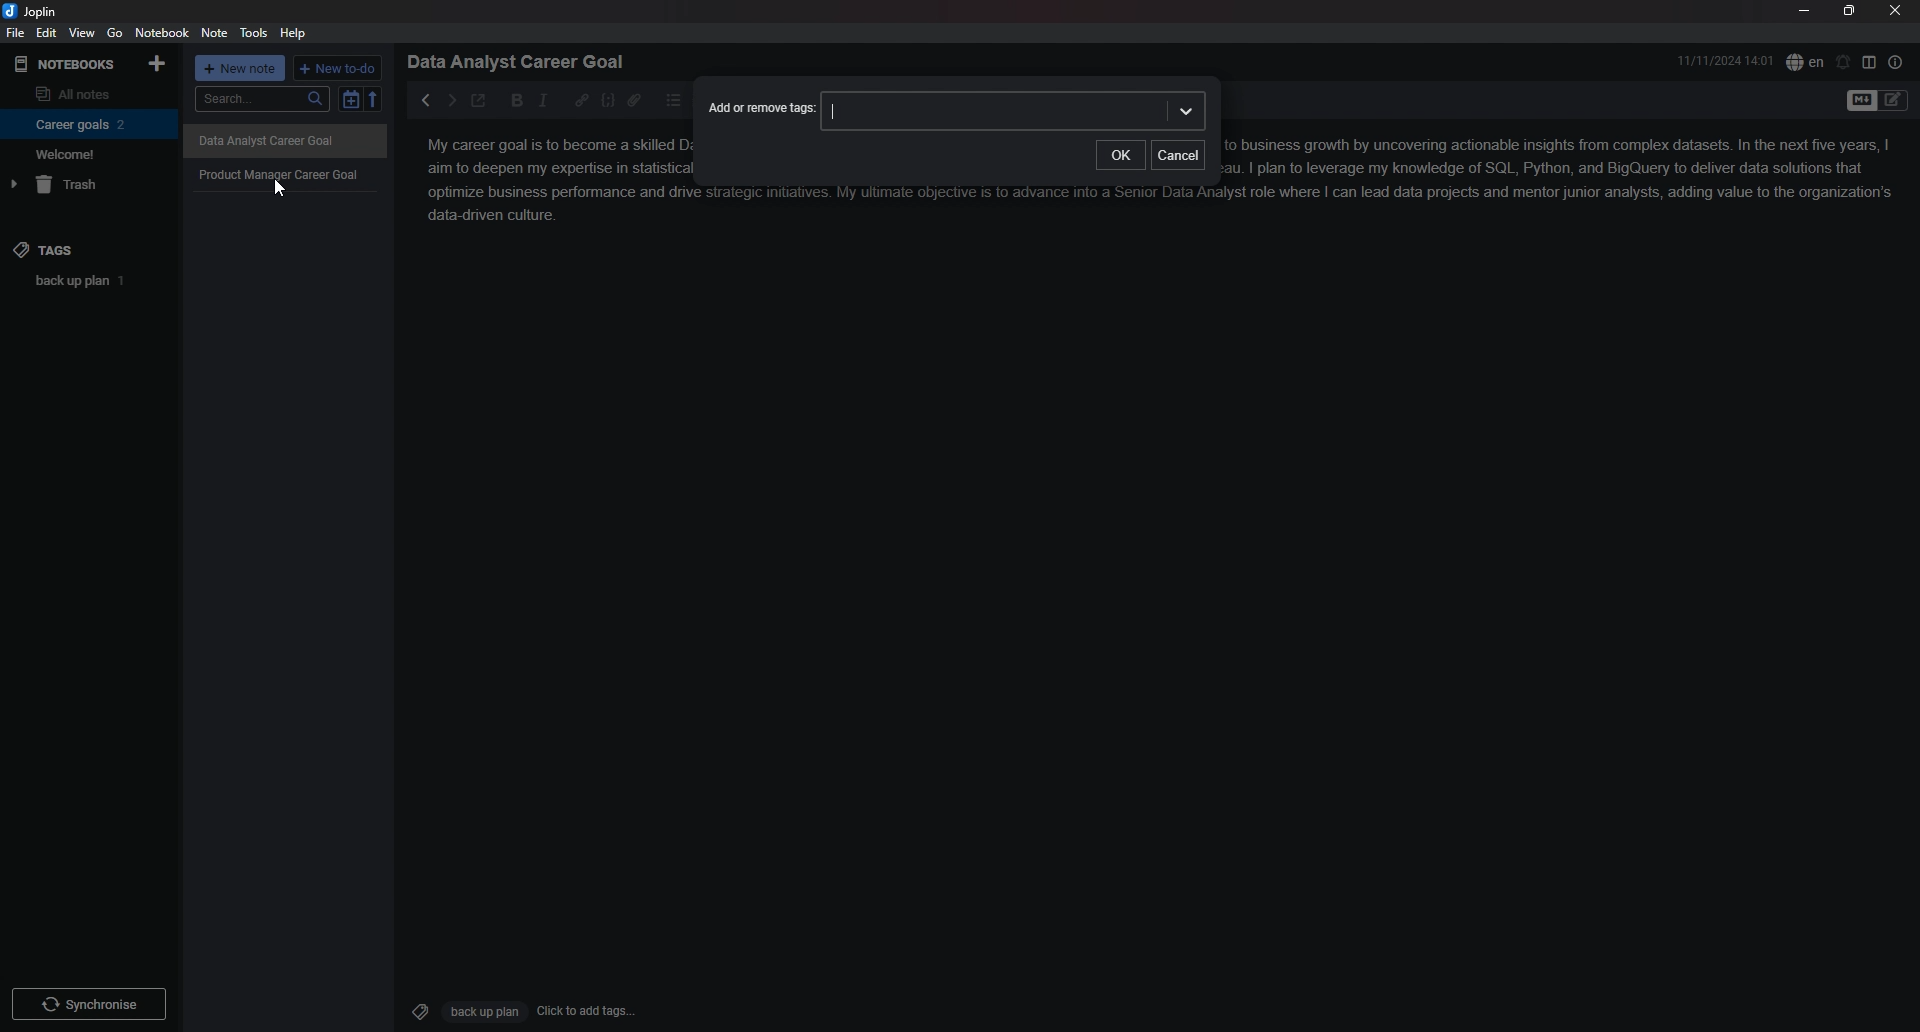 Image resolution: width=1920 pixels, height=1032 pixels. Describe the element at coordinates (543, 101) in the screenshot. I see `italic` at that location.